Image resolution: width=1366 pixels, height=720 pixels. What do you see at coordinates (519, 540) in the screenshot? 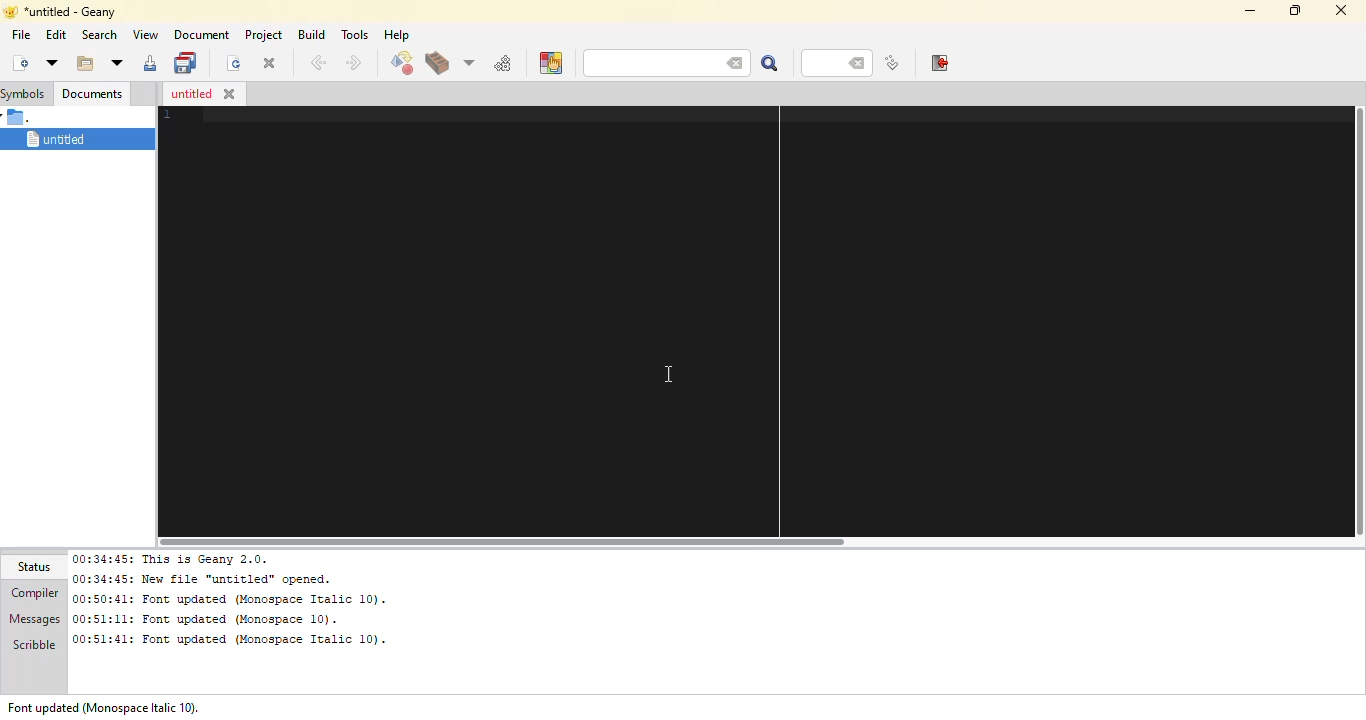
I see `horizontal scroll bar` at bounding box center [519, 540].